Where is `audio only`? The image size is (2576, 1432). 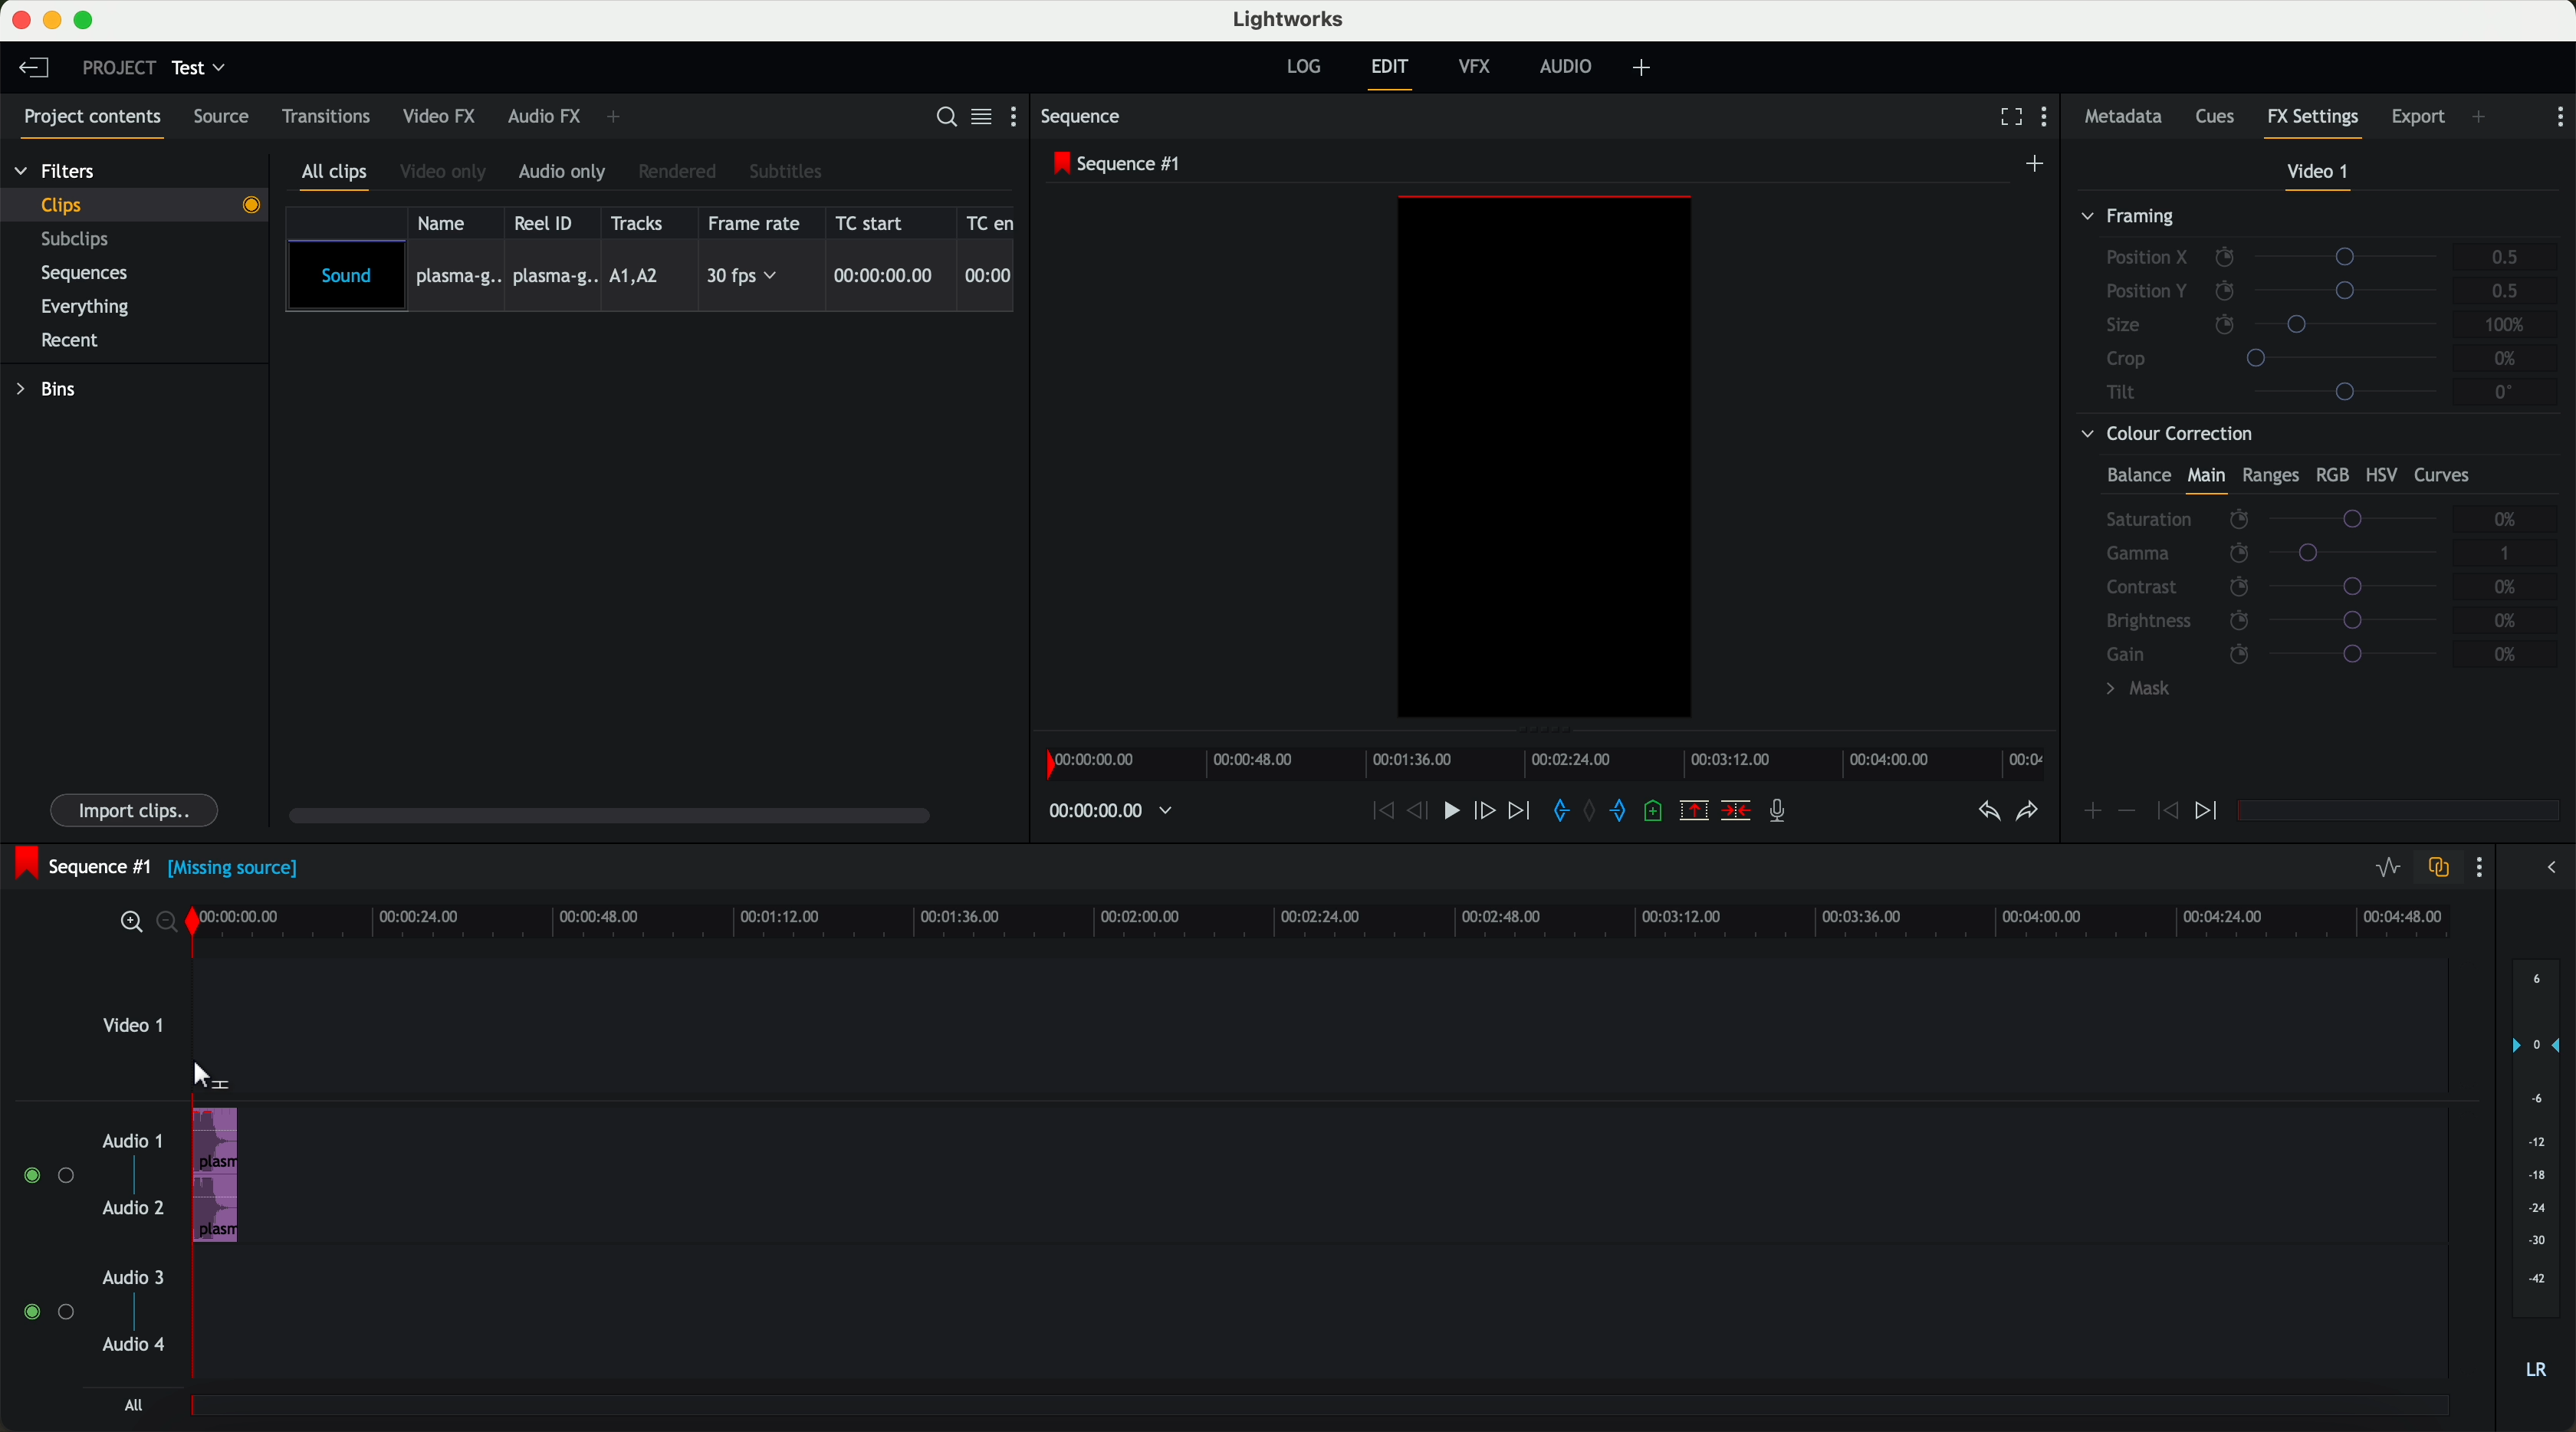
audio only is located at coordinates (565, 173).